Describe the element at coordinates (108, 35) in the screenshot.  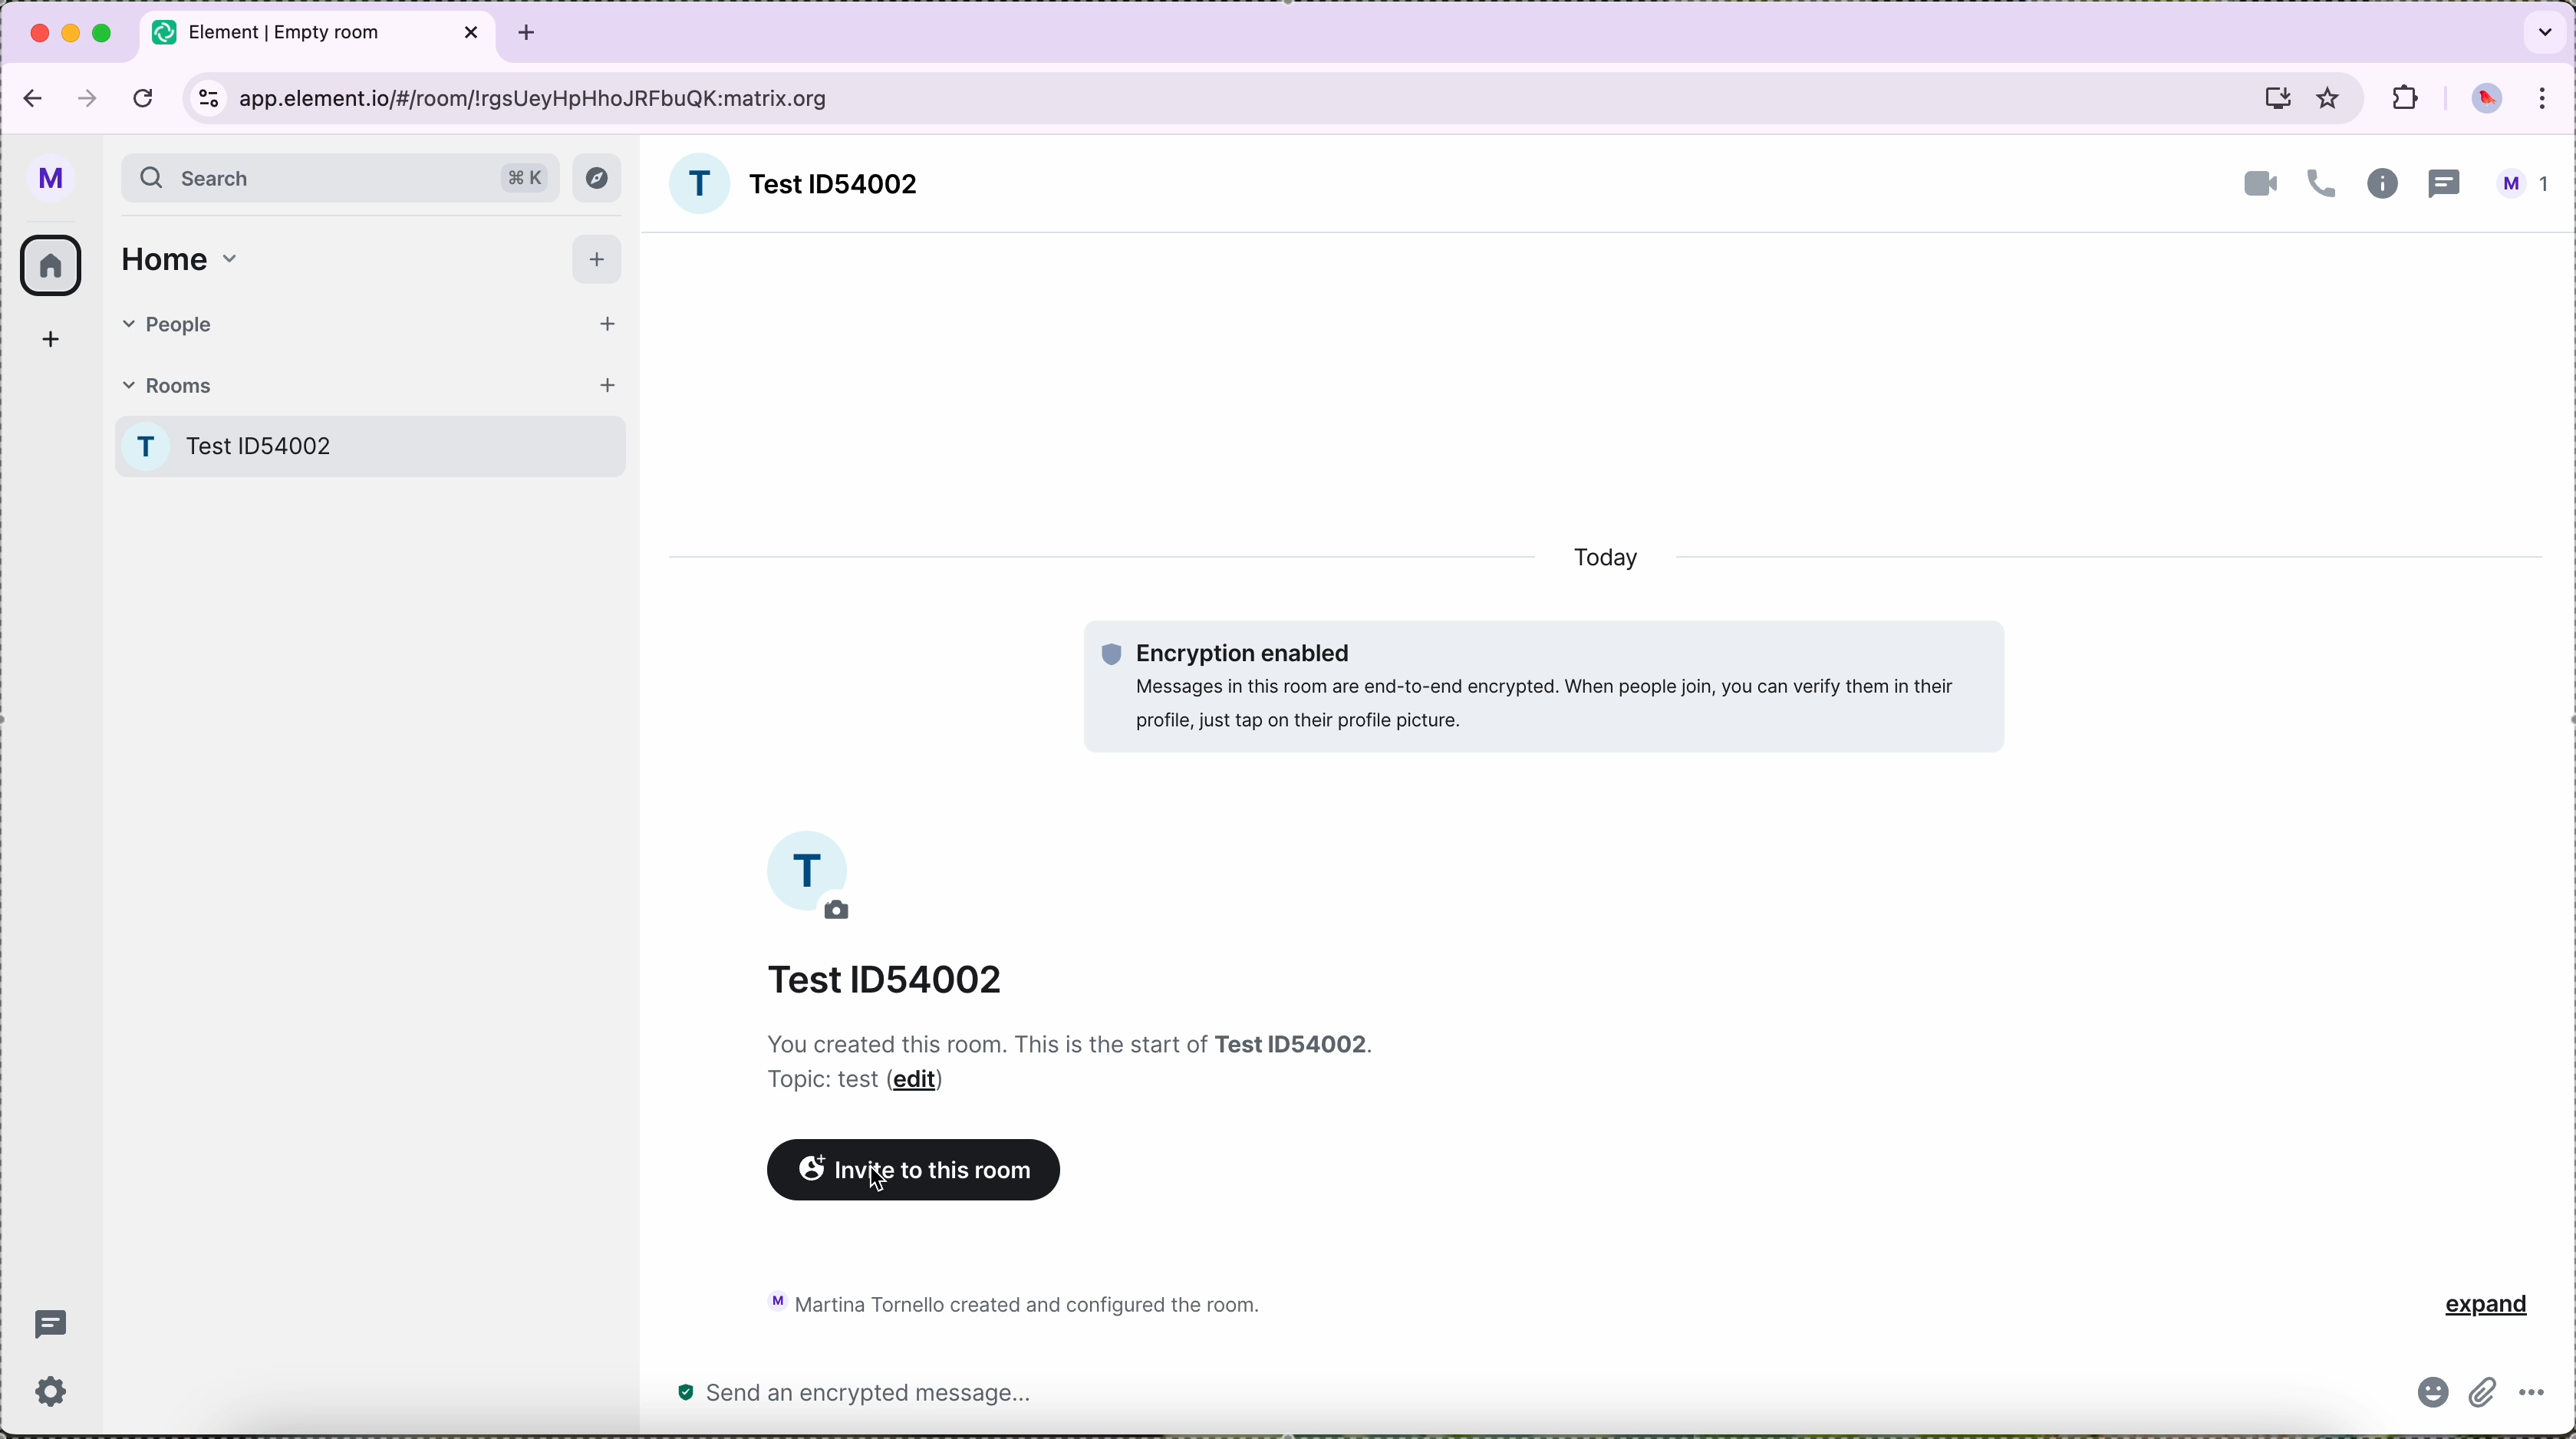
I see `maximize` at that location.